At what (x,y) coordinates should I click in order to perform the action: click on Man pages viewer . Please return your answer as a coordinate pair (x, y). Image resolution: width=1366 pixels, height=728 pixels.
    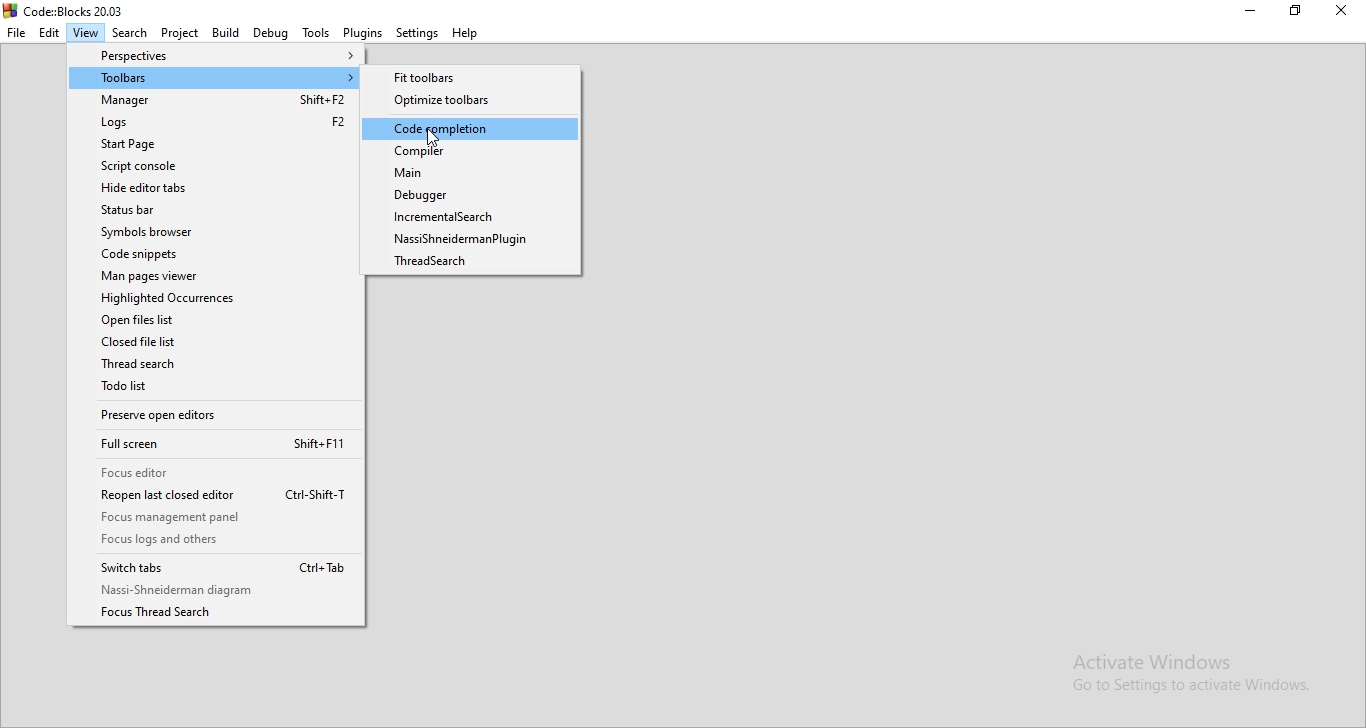
    Looking at the image, I should click on (213, 275).